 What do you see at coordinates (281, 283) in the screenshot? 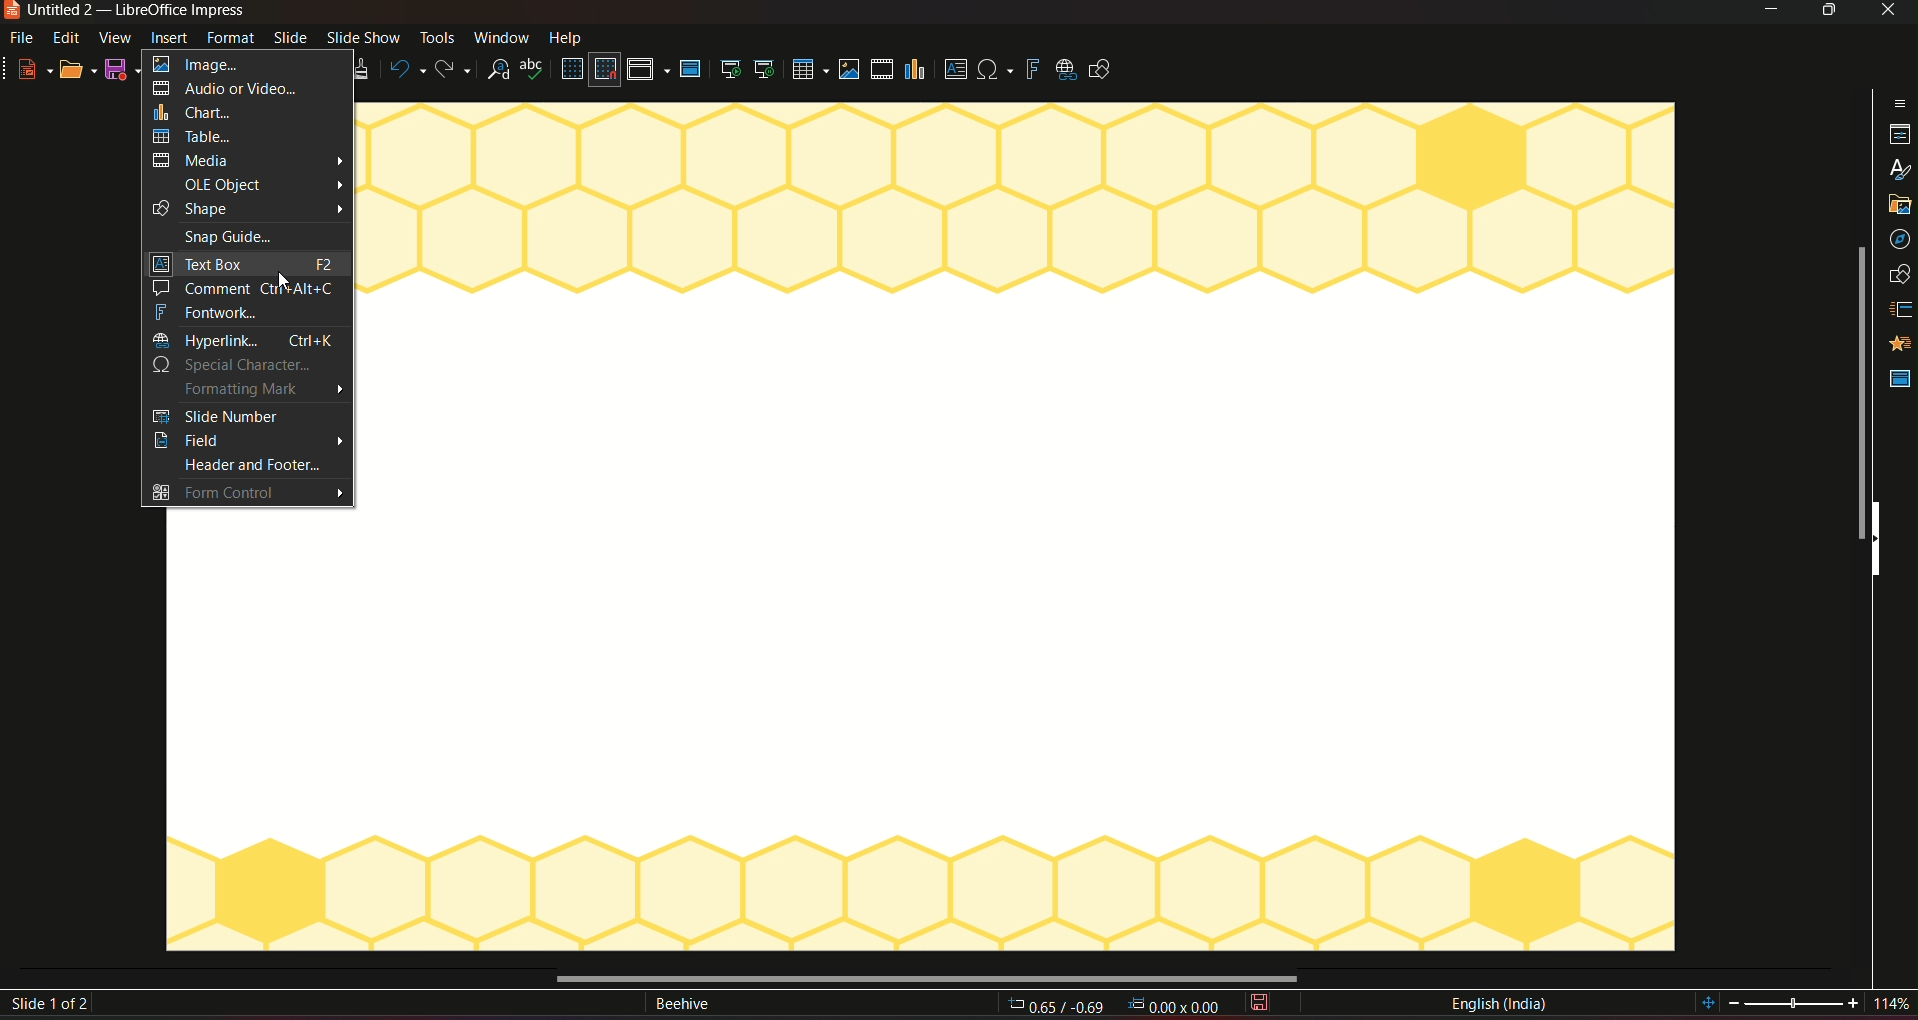
I see `cursor` at bounding box center [281, 283].